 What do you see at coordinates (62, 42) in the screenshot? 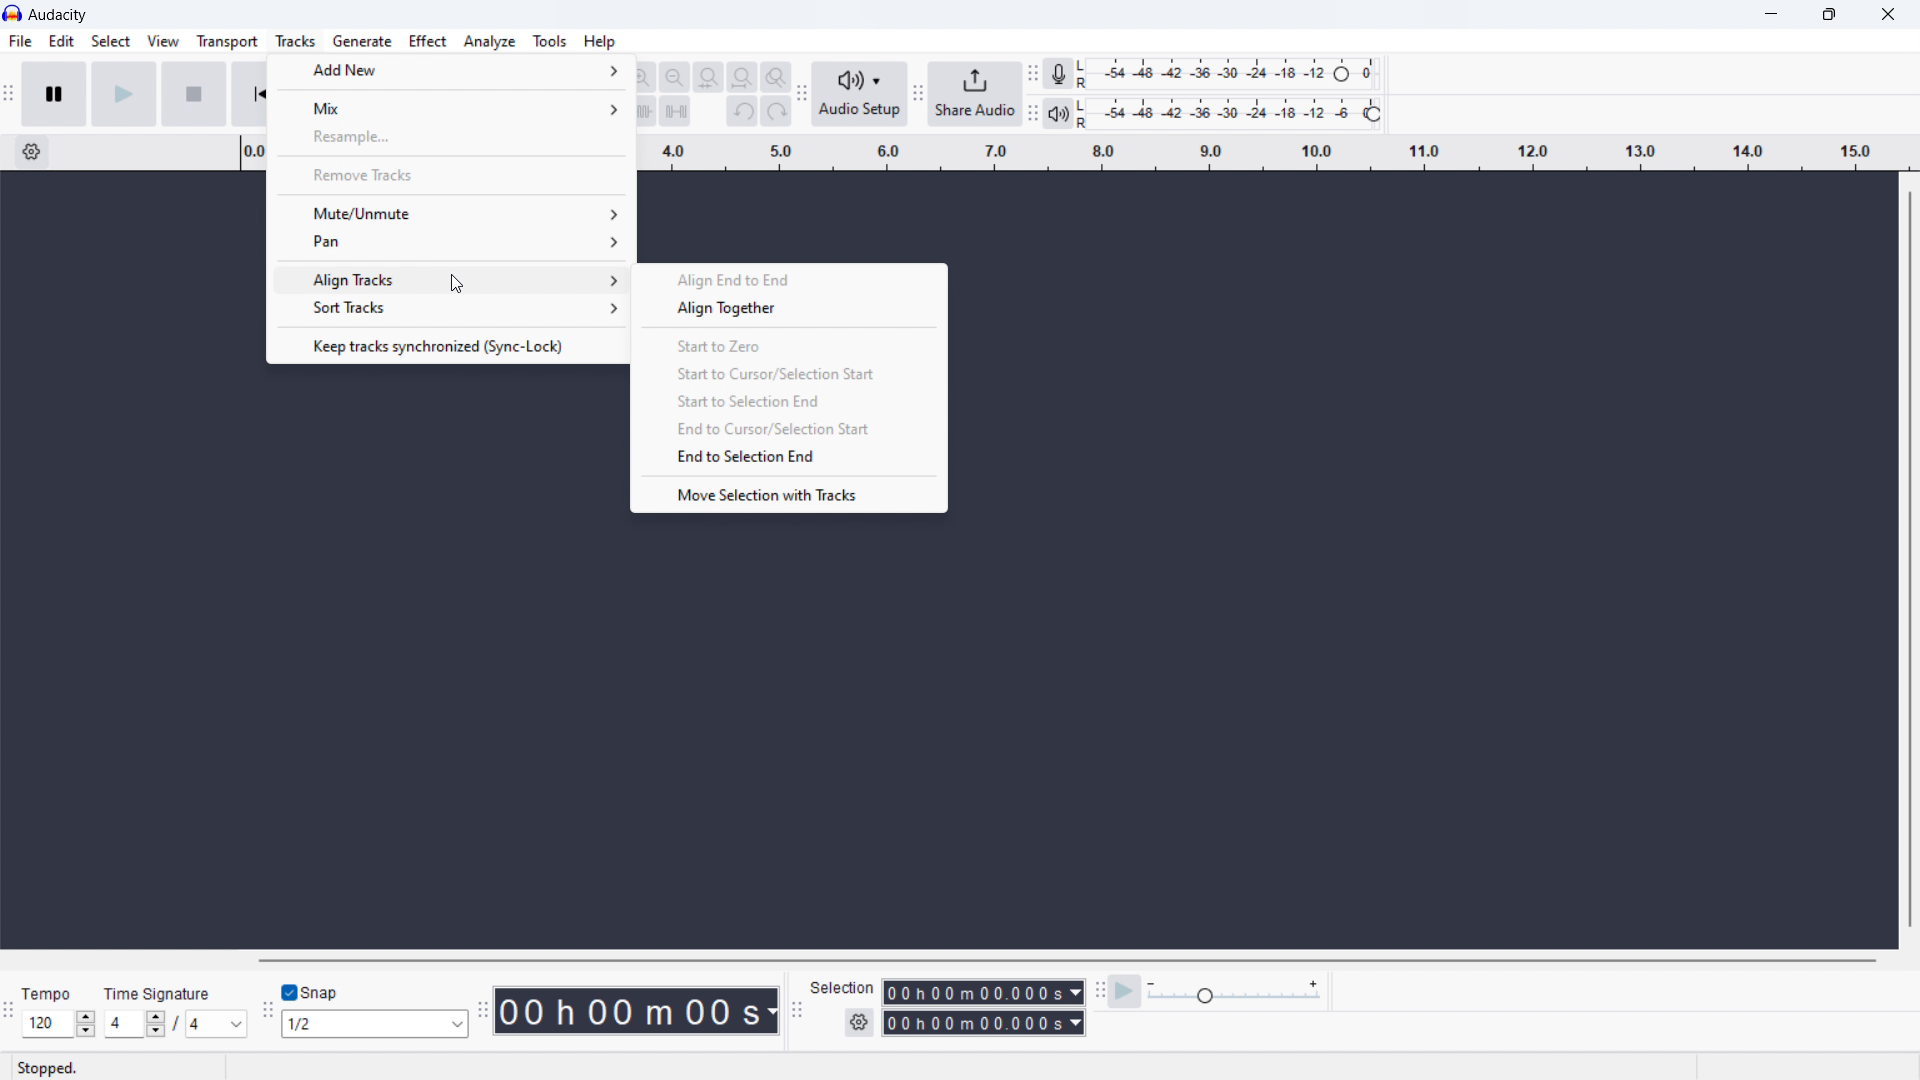
I see `edit` at bounding box center [62, 42].